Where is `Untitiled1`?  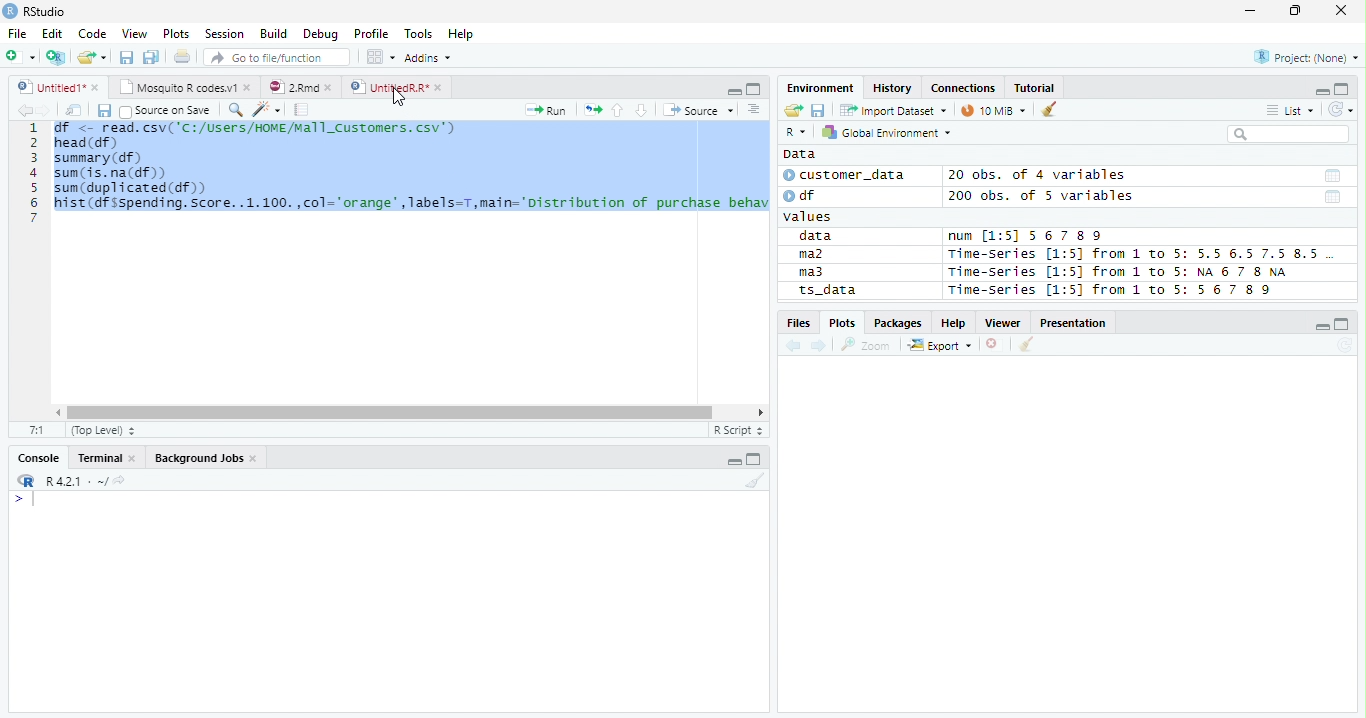
Untitiled1 is located at coordinates (57, 87).